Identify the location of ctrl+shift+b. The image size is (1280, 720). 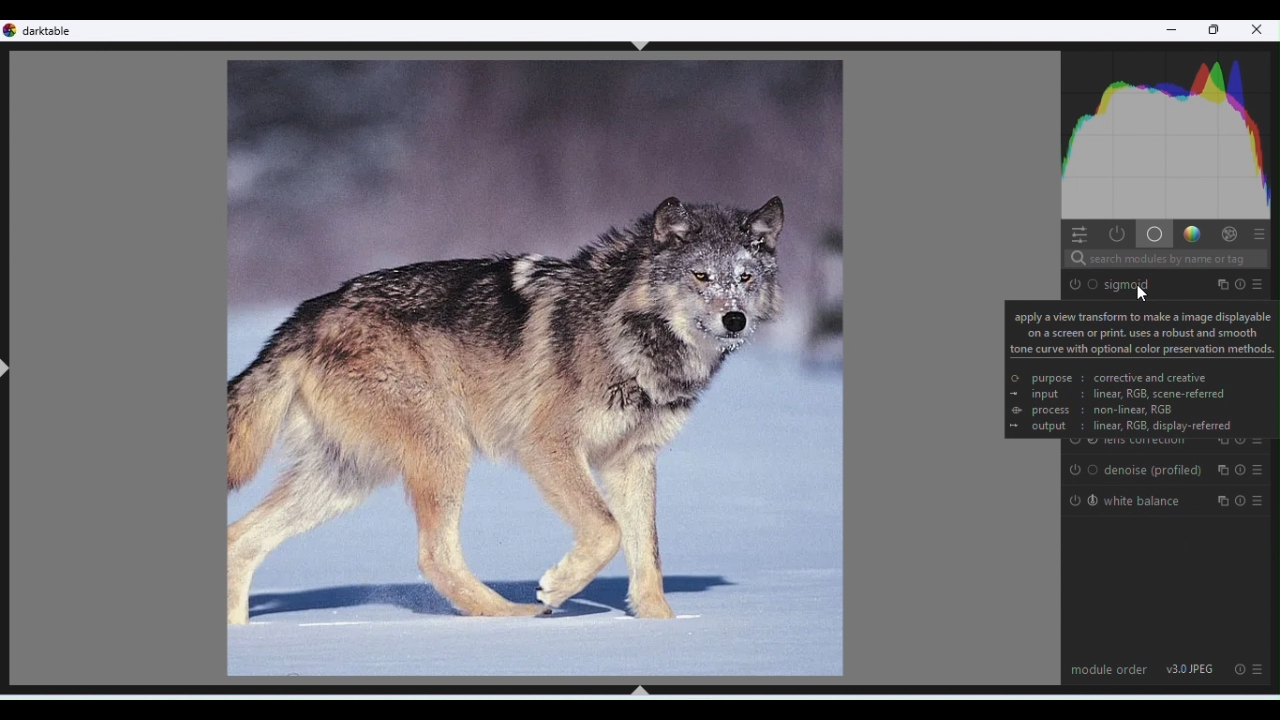
(639, 690).